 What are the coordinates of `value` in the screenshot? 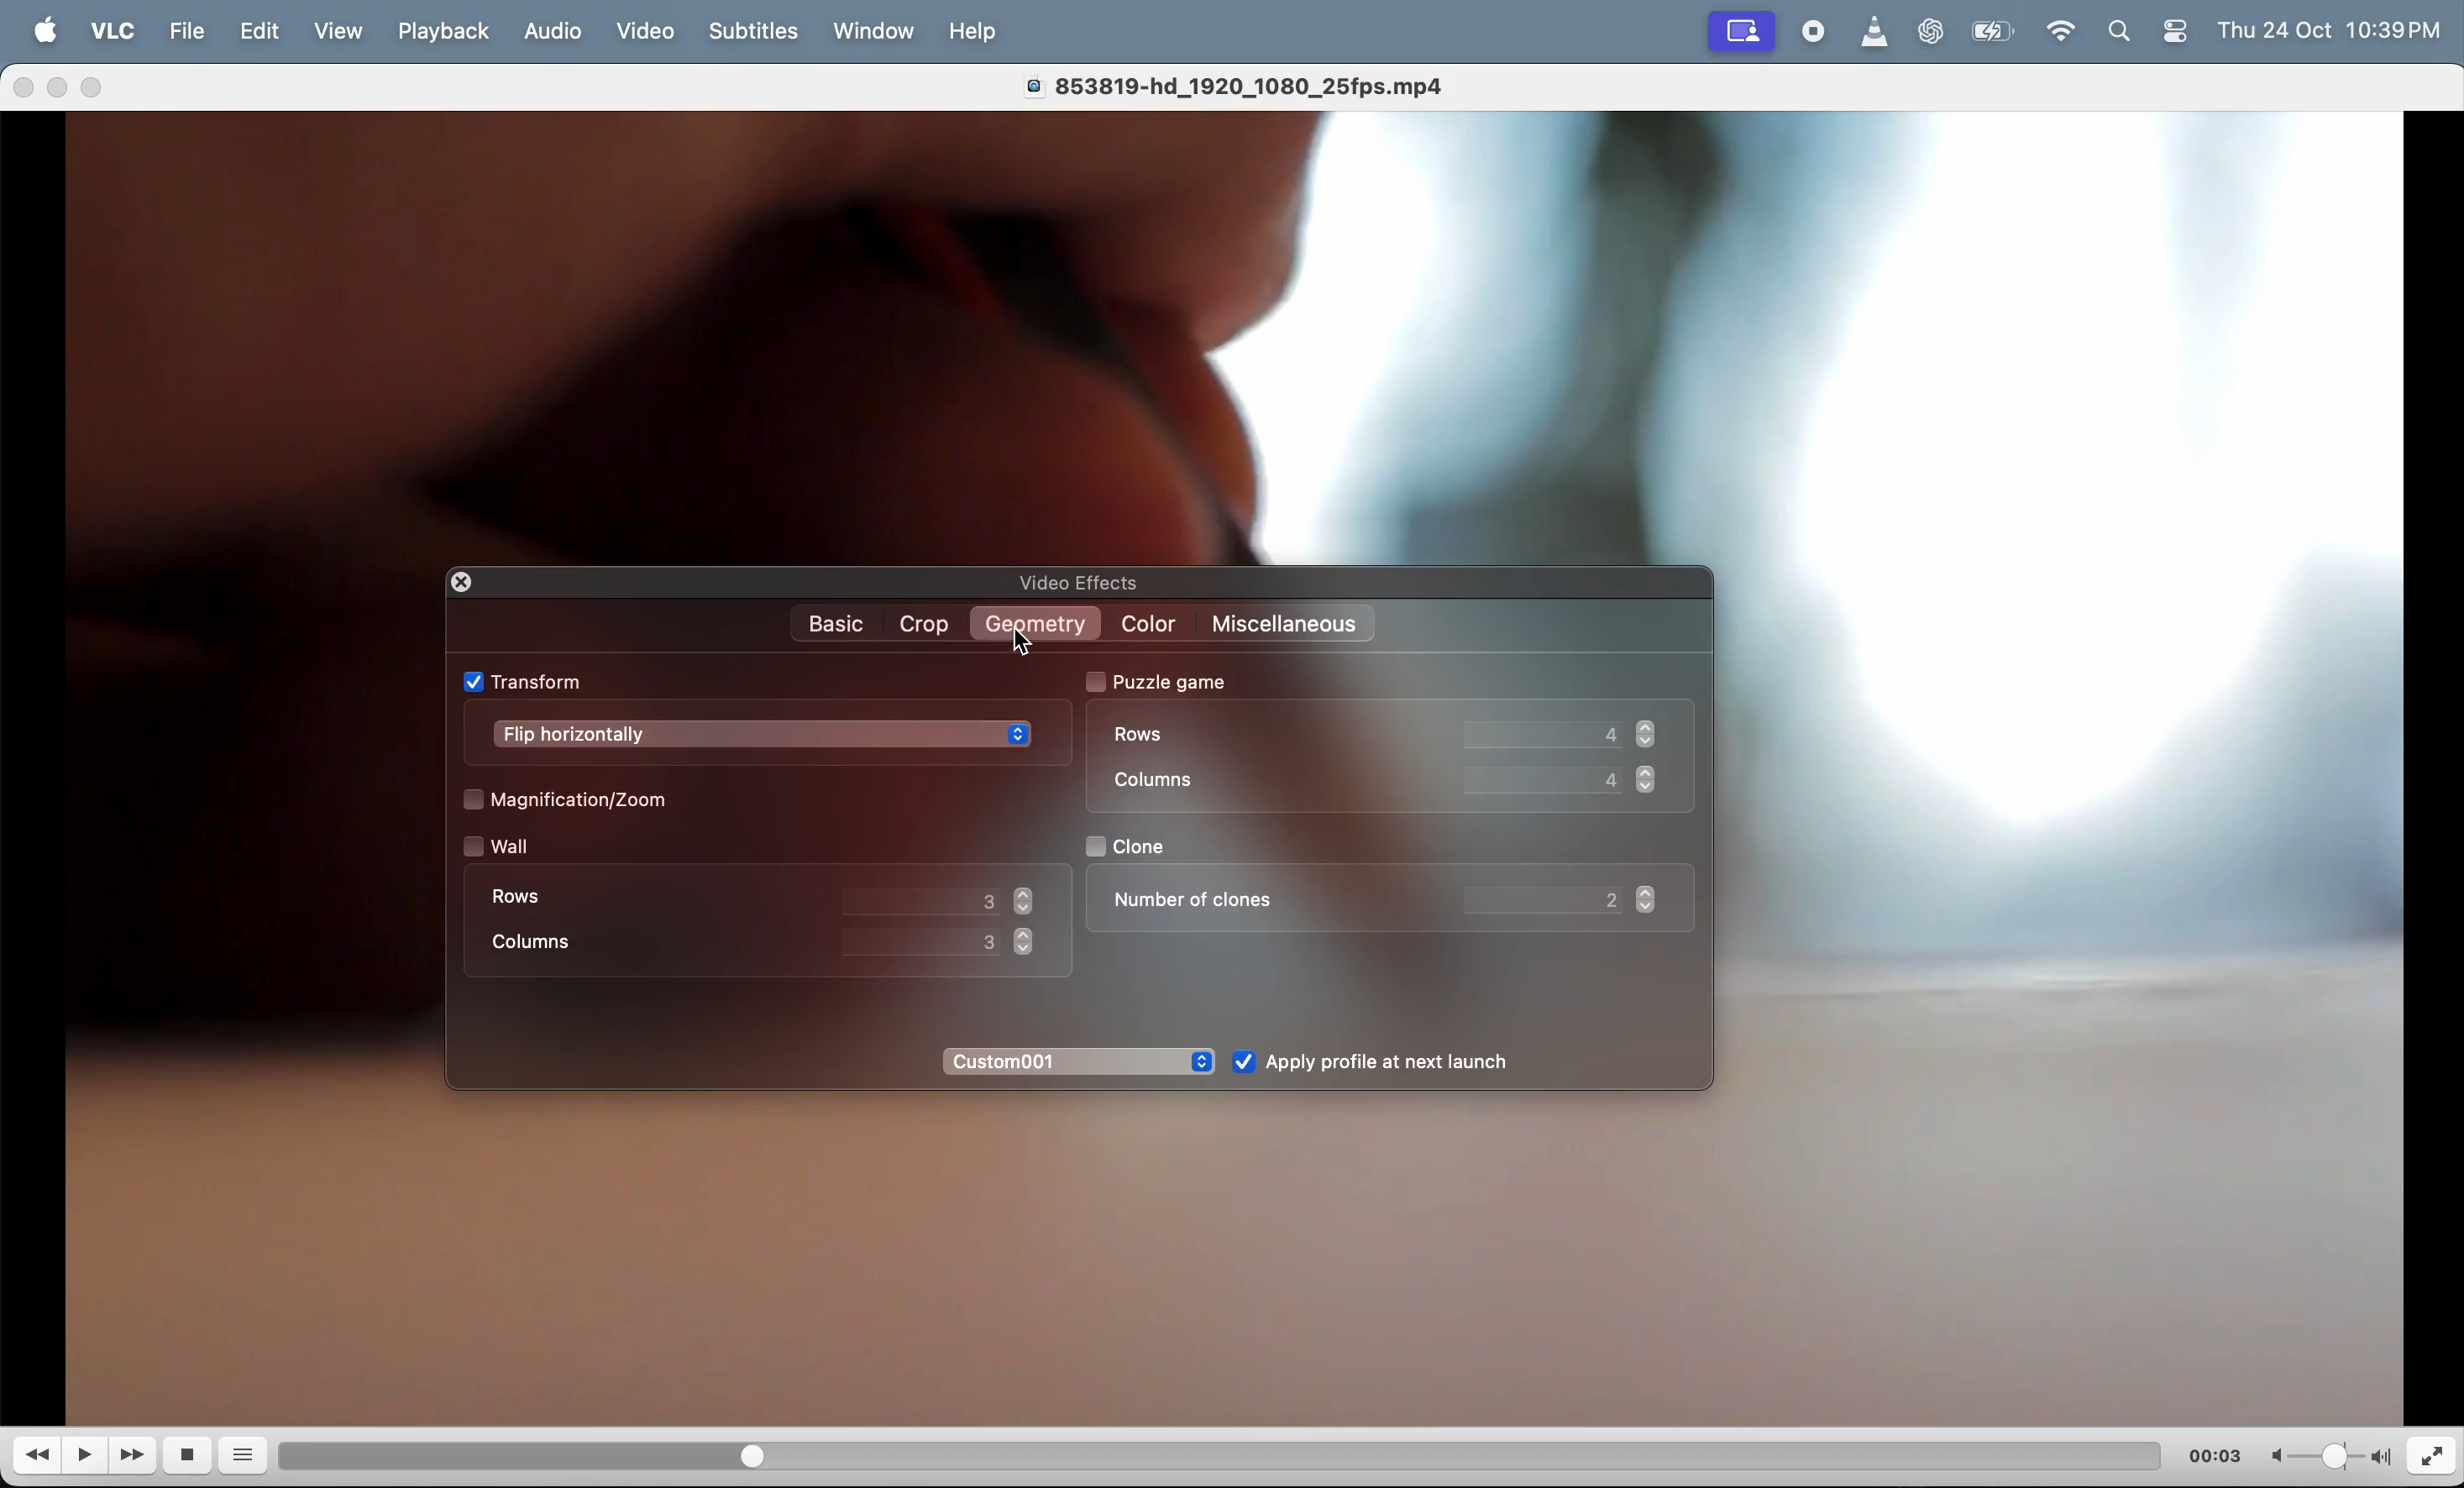 It's located at (939, 940).